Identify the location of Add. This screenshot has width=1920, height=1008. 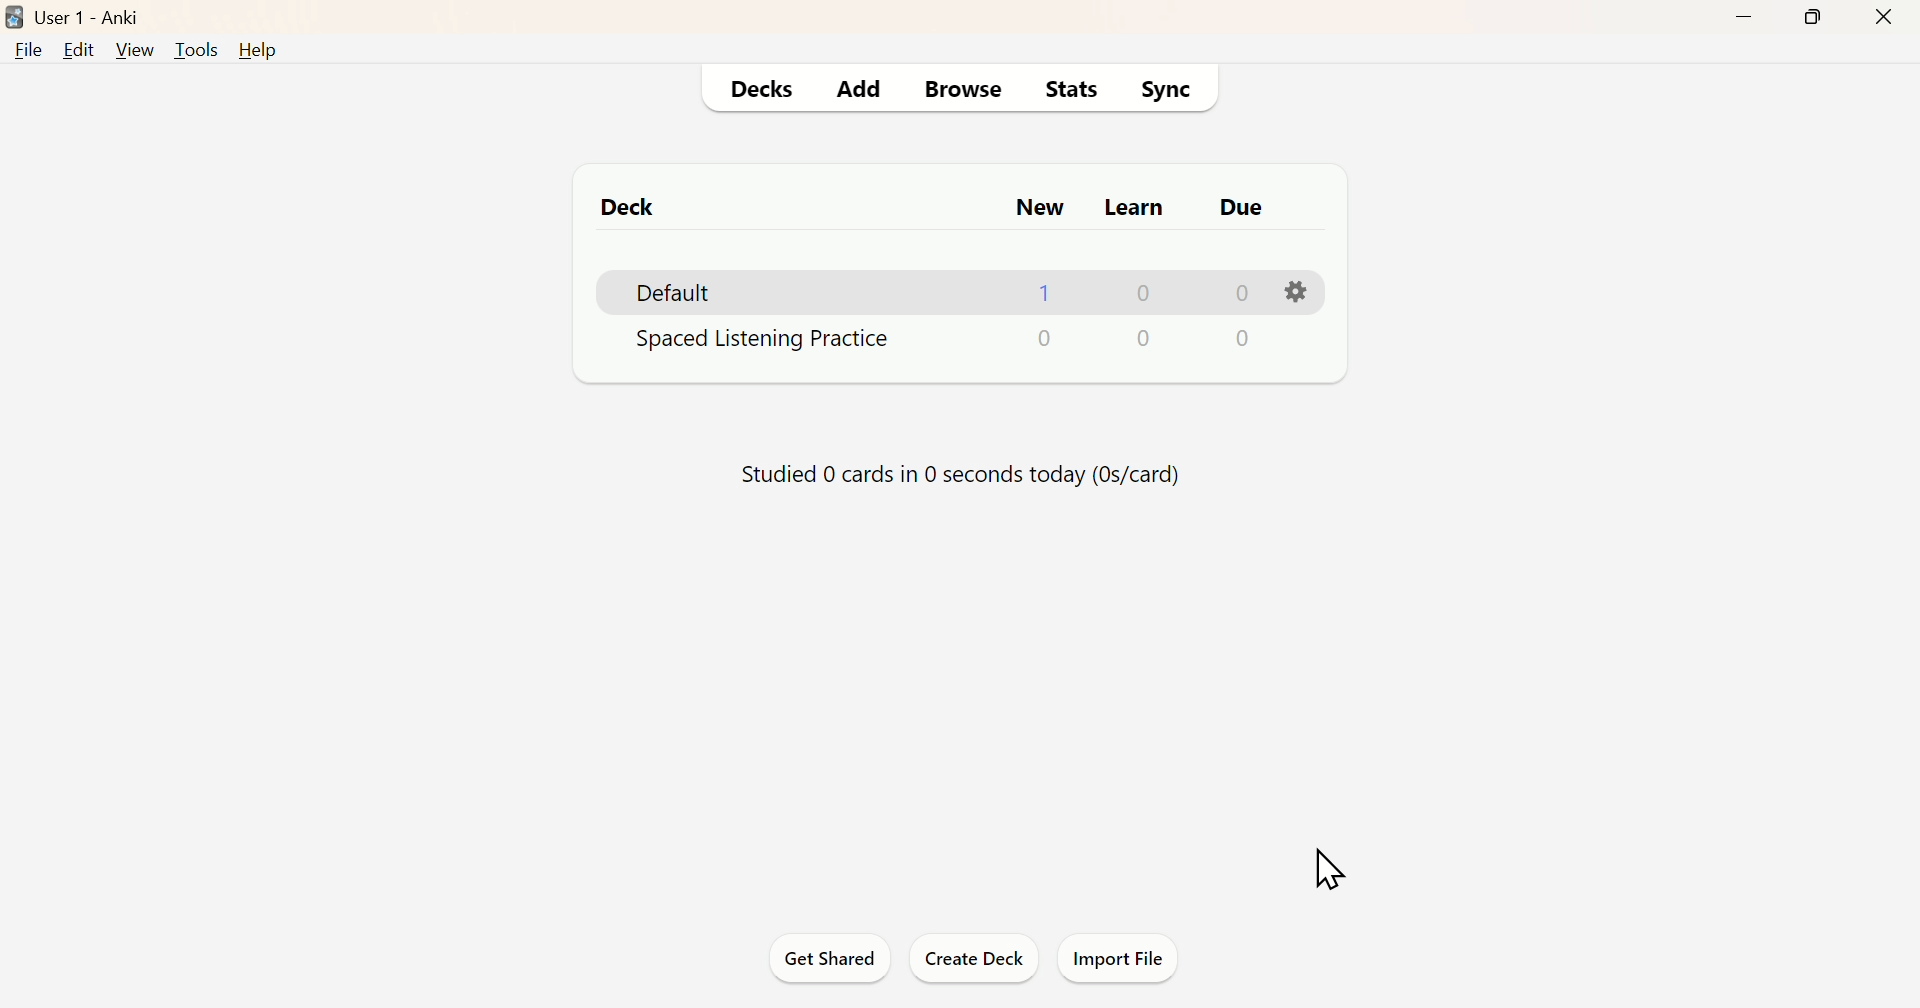
(864, 85).